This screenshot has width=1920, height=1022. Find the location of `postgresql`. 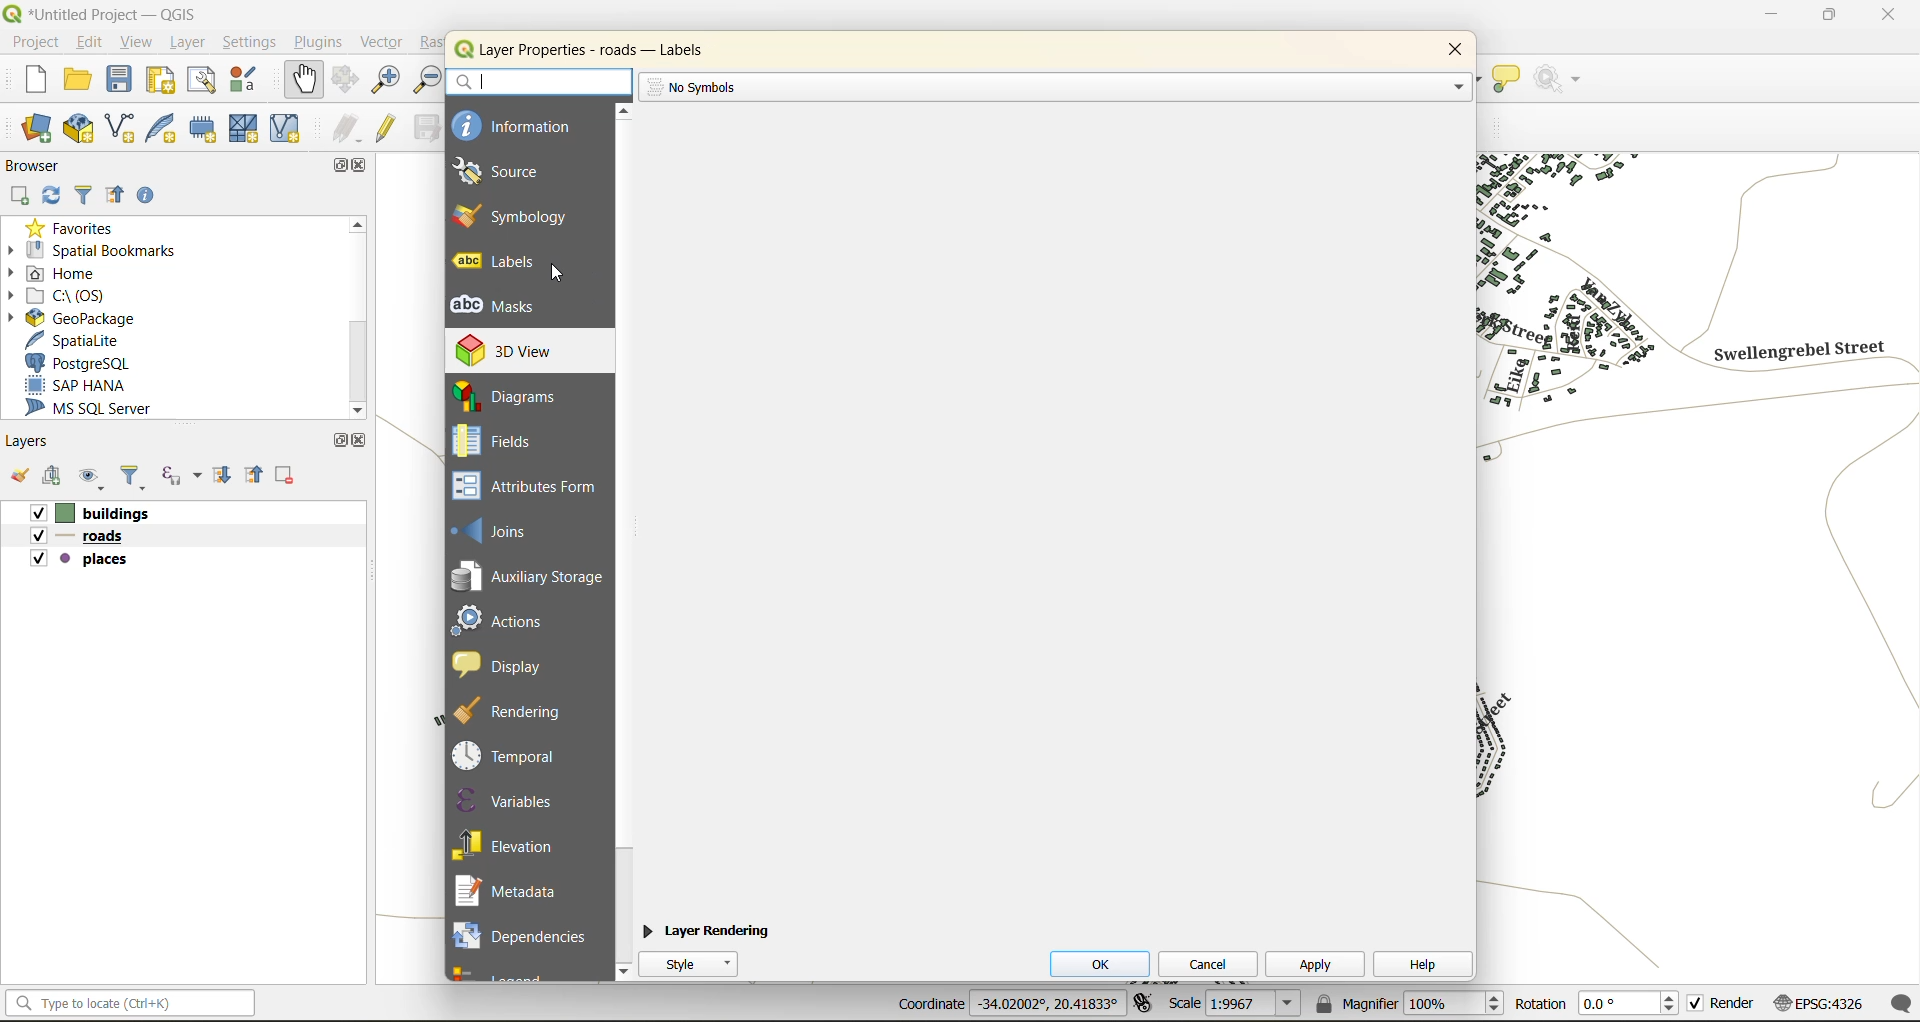

postgresql is located at coordinates (88, 360).